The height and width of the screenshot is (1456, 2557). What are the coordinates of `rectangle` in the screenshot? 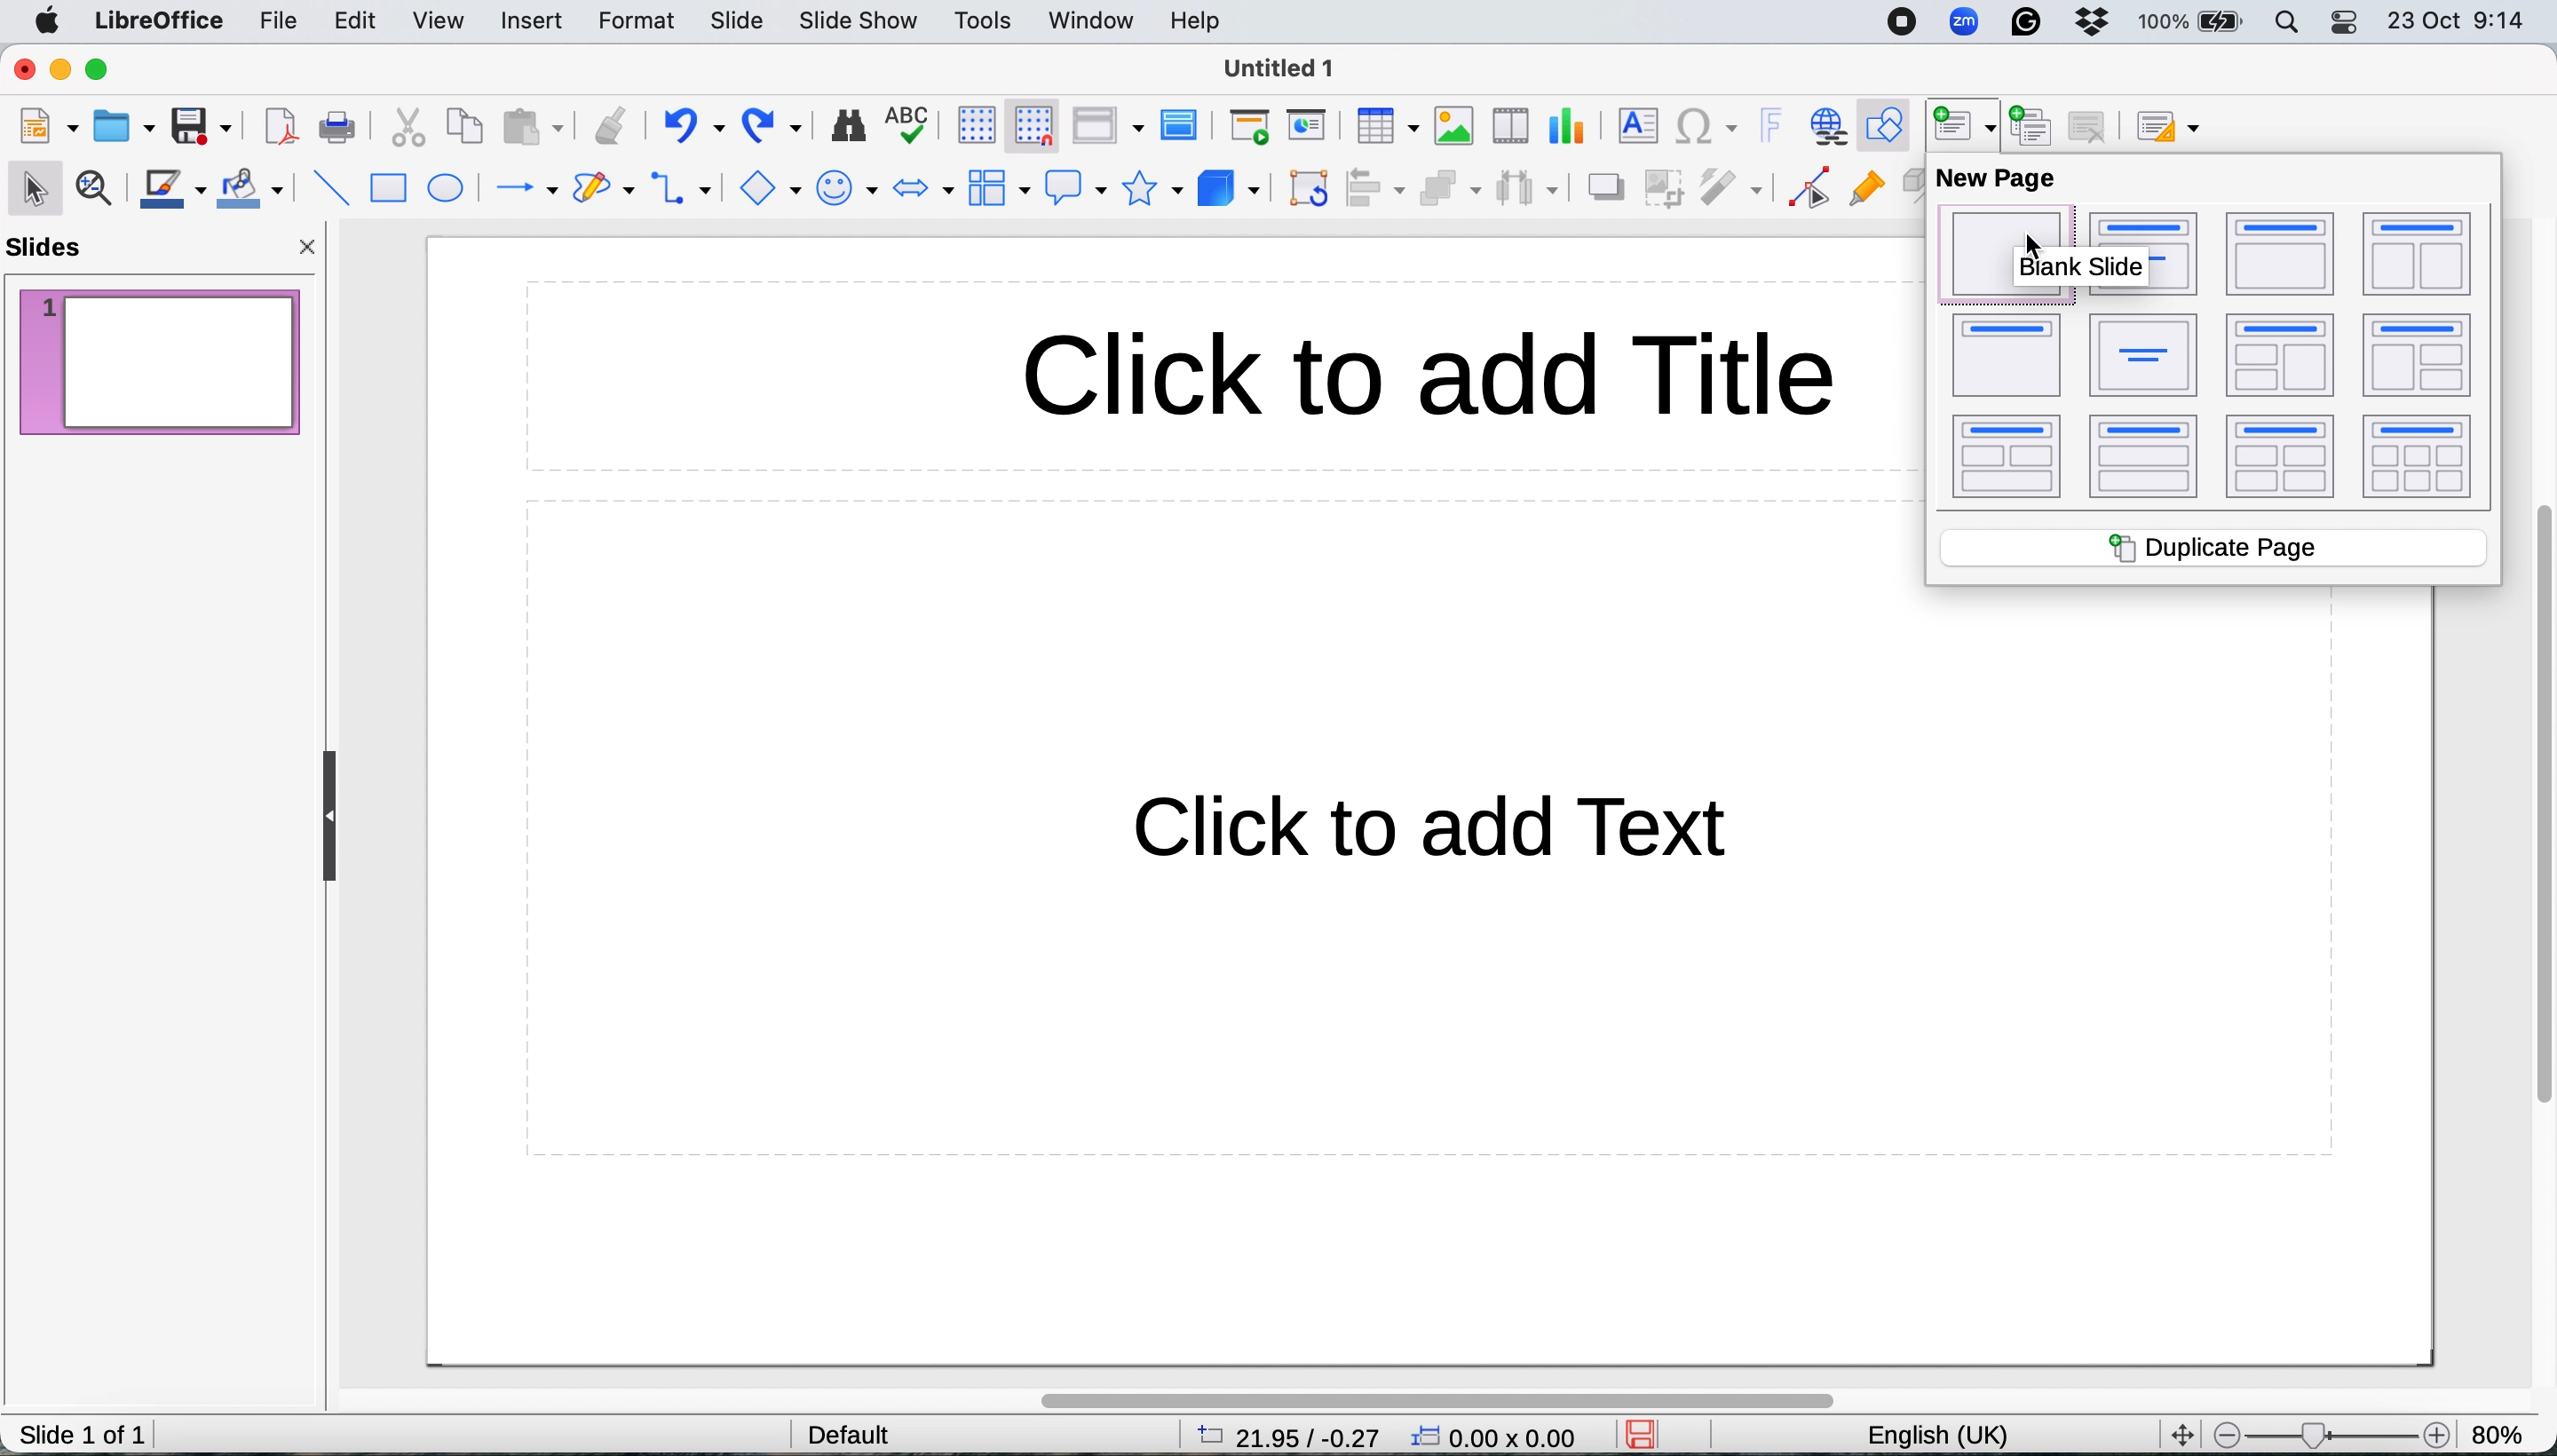 It's located at (392, 189).